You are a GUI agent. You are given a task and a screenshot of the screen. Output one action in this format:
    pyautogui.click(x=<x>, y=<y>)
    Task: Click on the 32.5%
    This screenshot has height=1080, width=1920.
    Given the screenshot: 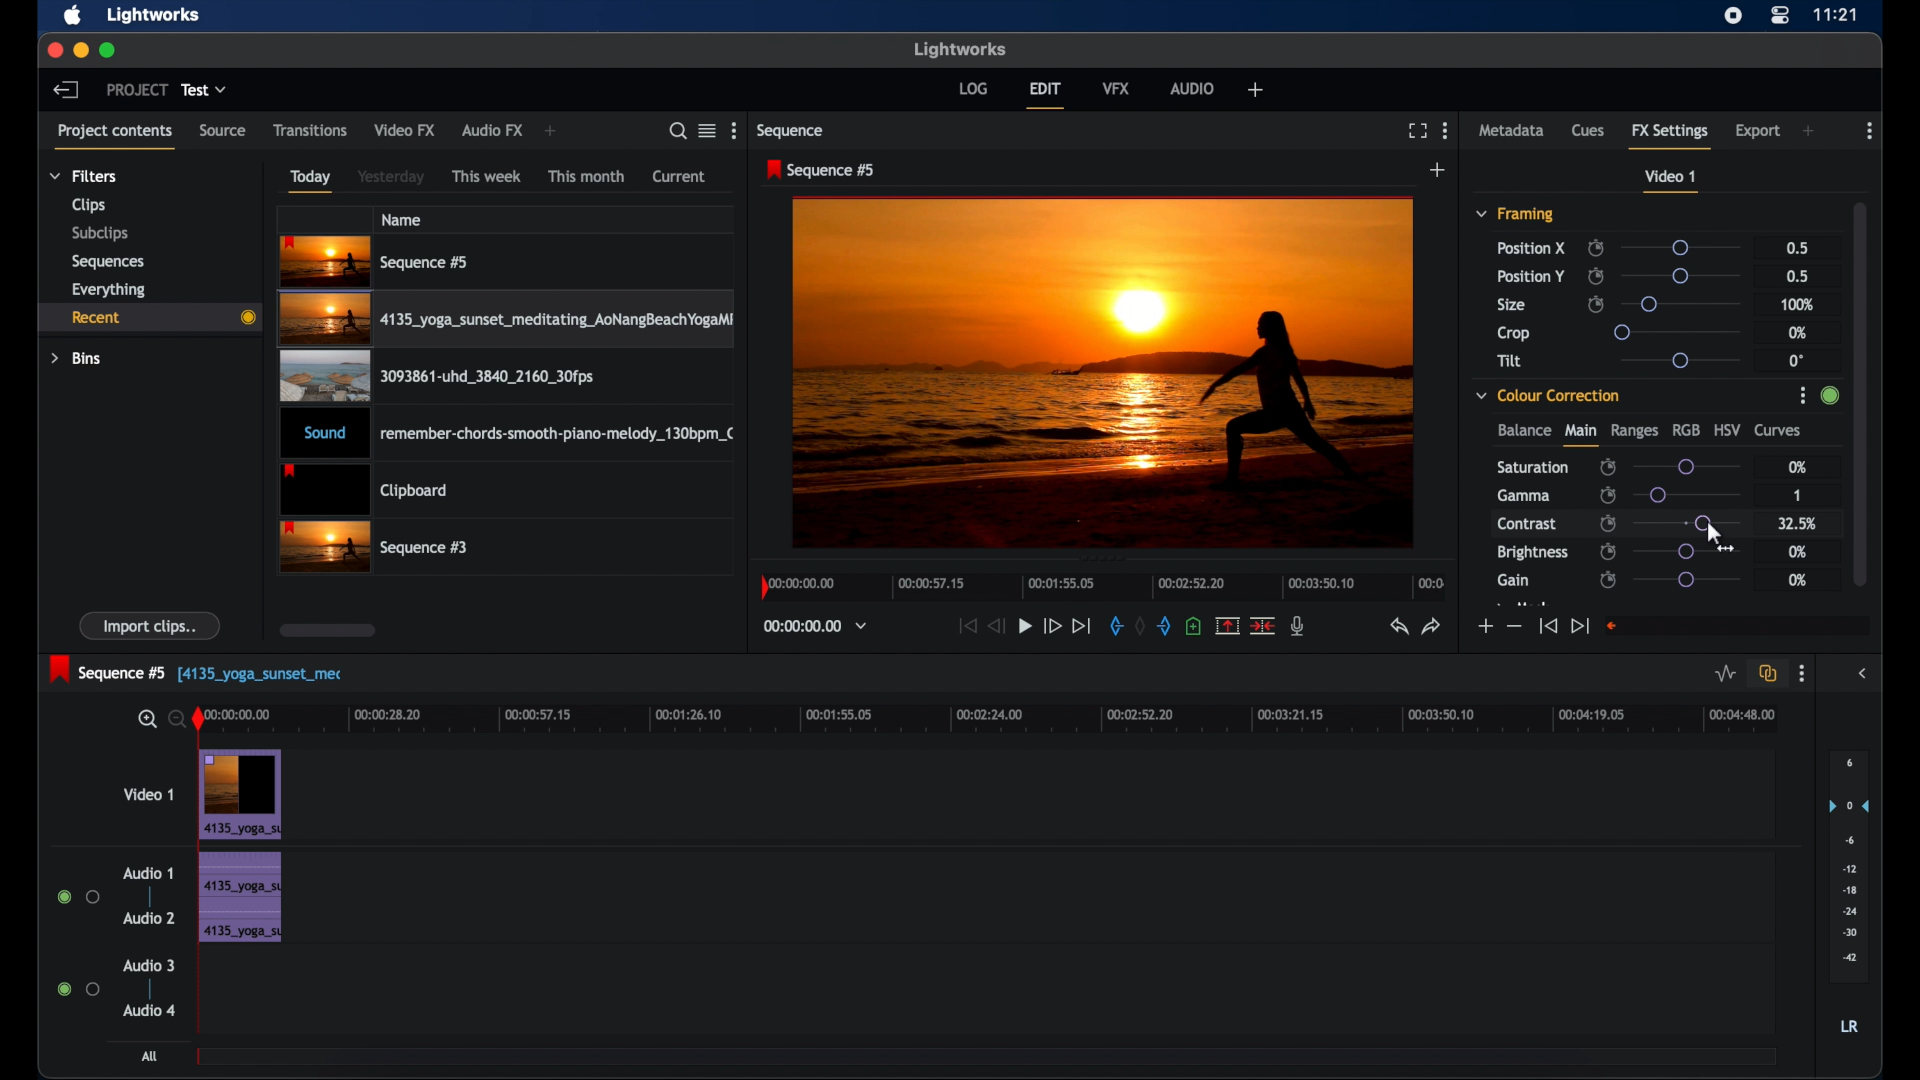 What is the action you would take?
    pyautogui.click(x=1799, y=523)
    